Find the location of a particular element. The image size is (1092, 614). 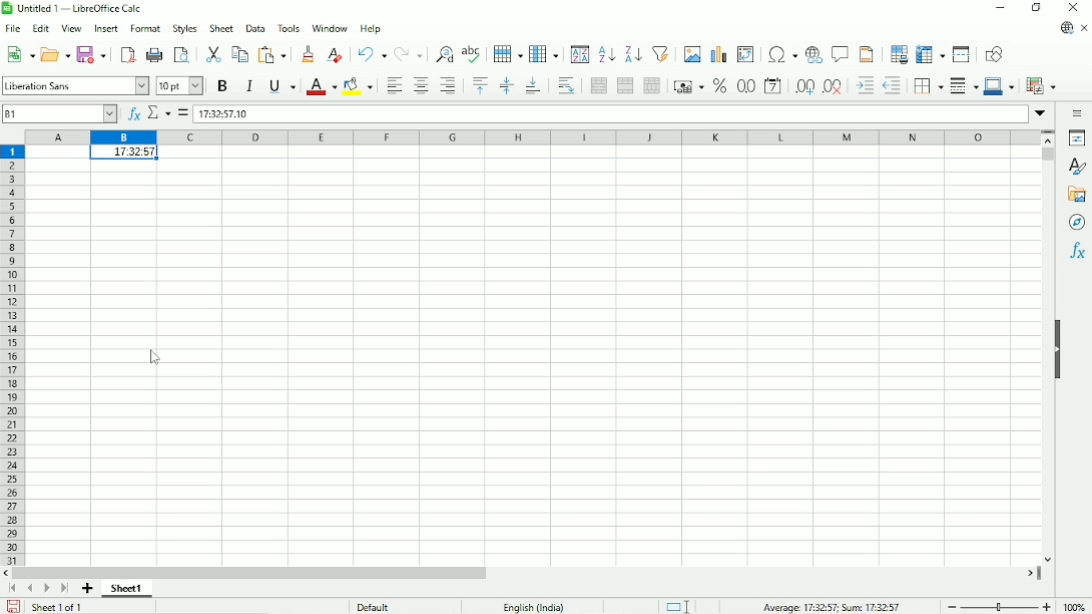

Column is located at coordinates (544, 52).